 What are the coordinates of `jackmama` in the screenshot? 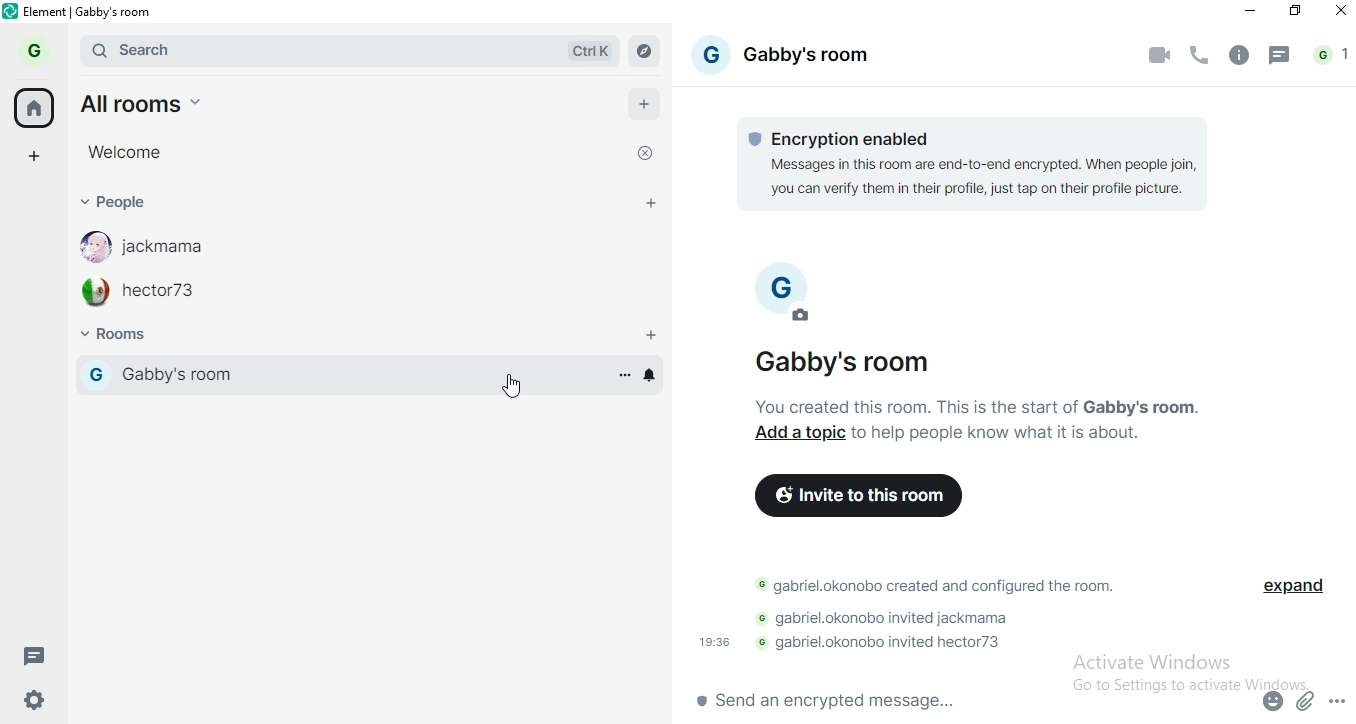 It's located at (158, 248).